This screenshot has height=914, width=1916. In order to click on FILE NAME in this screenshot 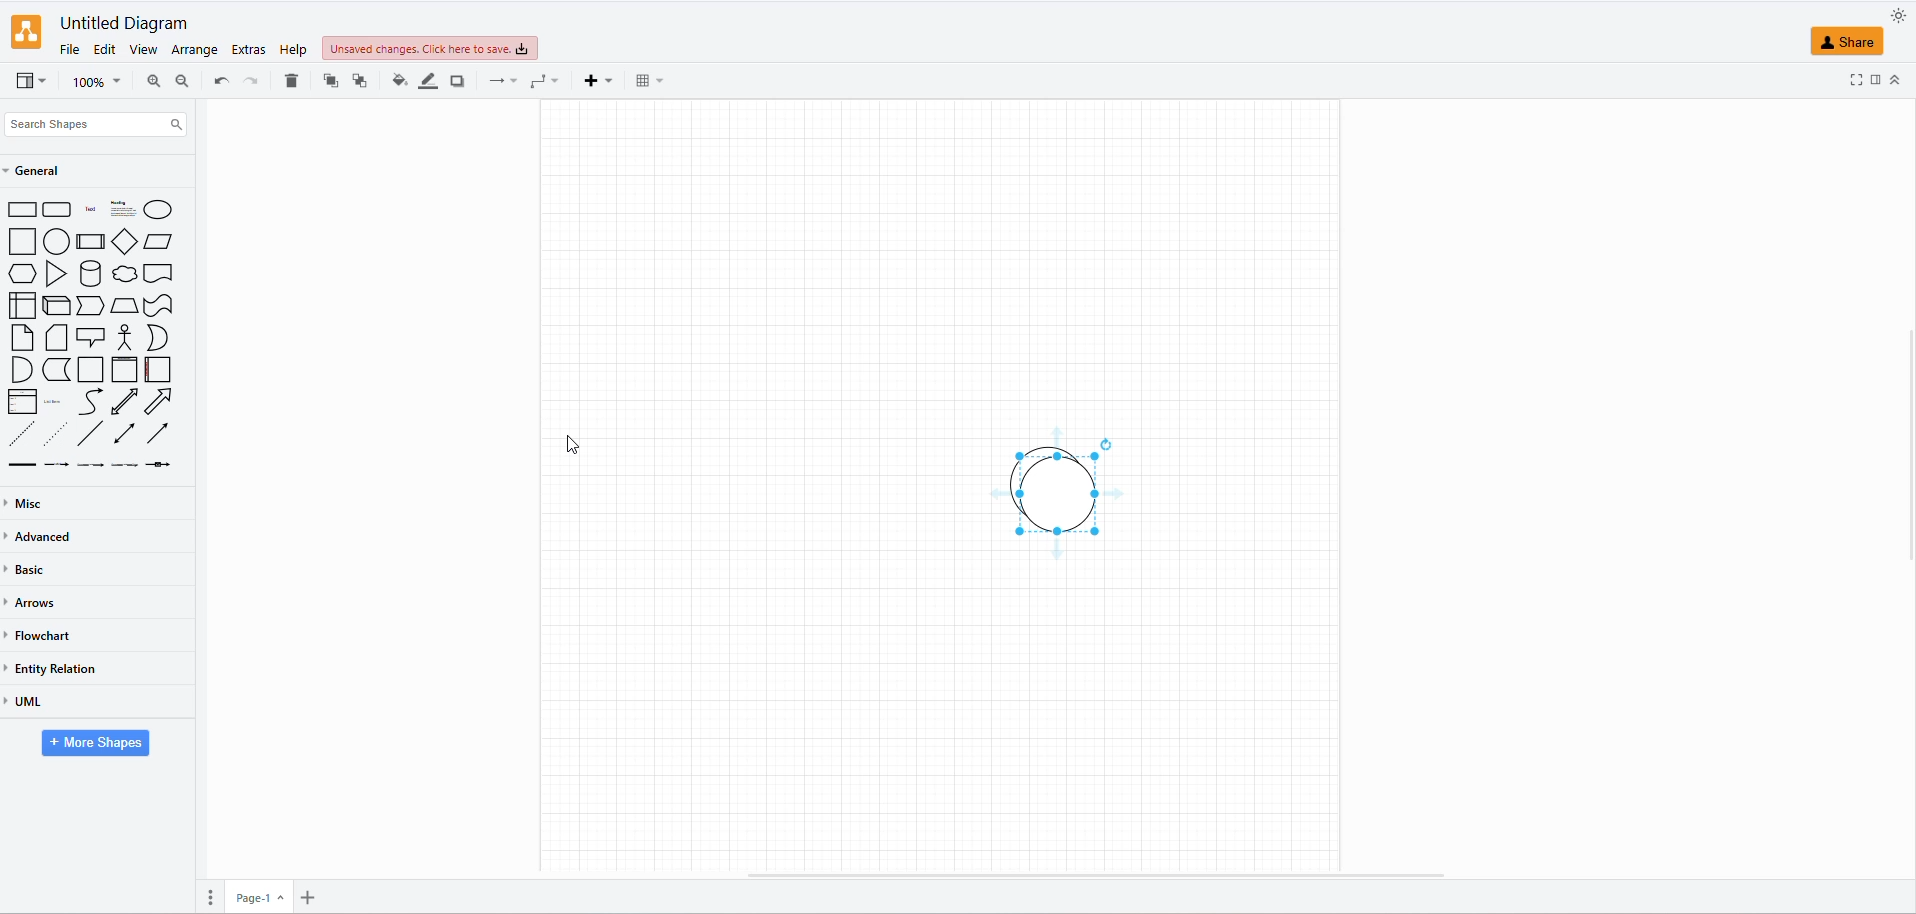, I will do `click(126, 23)`.